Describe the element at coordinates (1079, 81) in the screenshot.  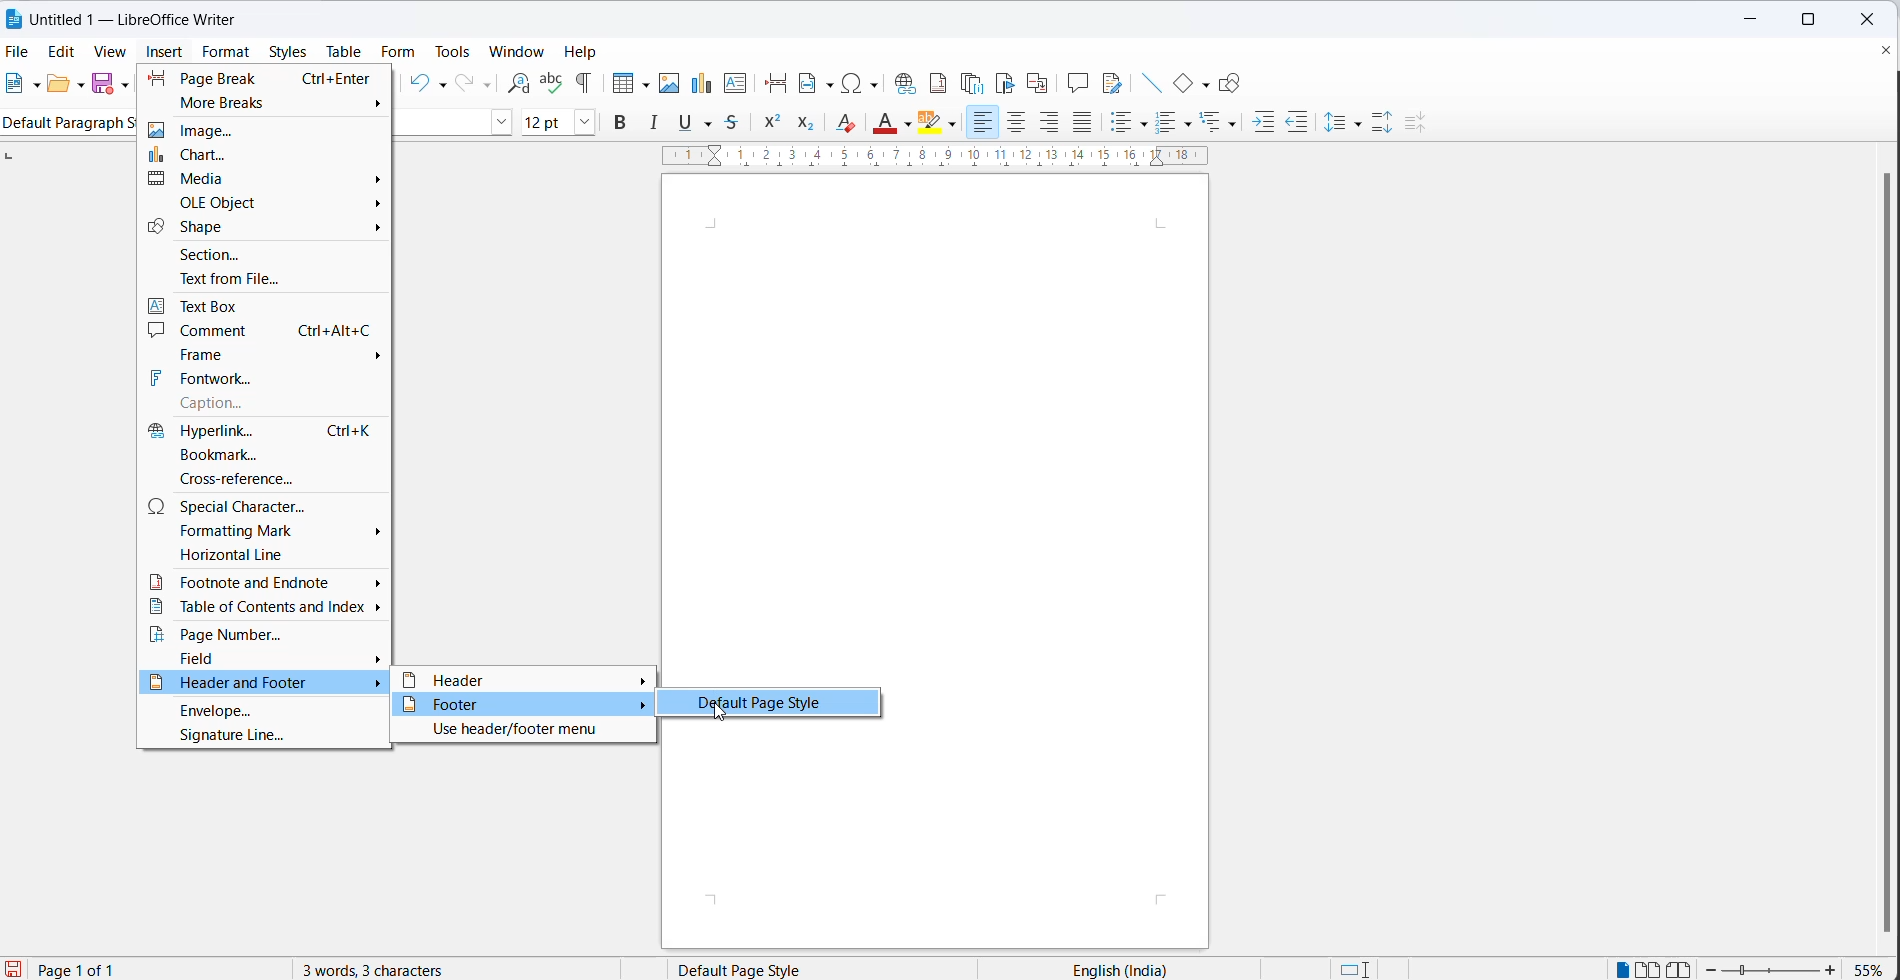
I see `insert comments` at that location.